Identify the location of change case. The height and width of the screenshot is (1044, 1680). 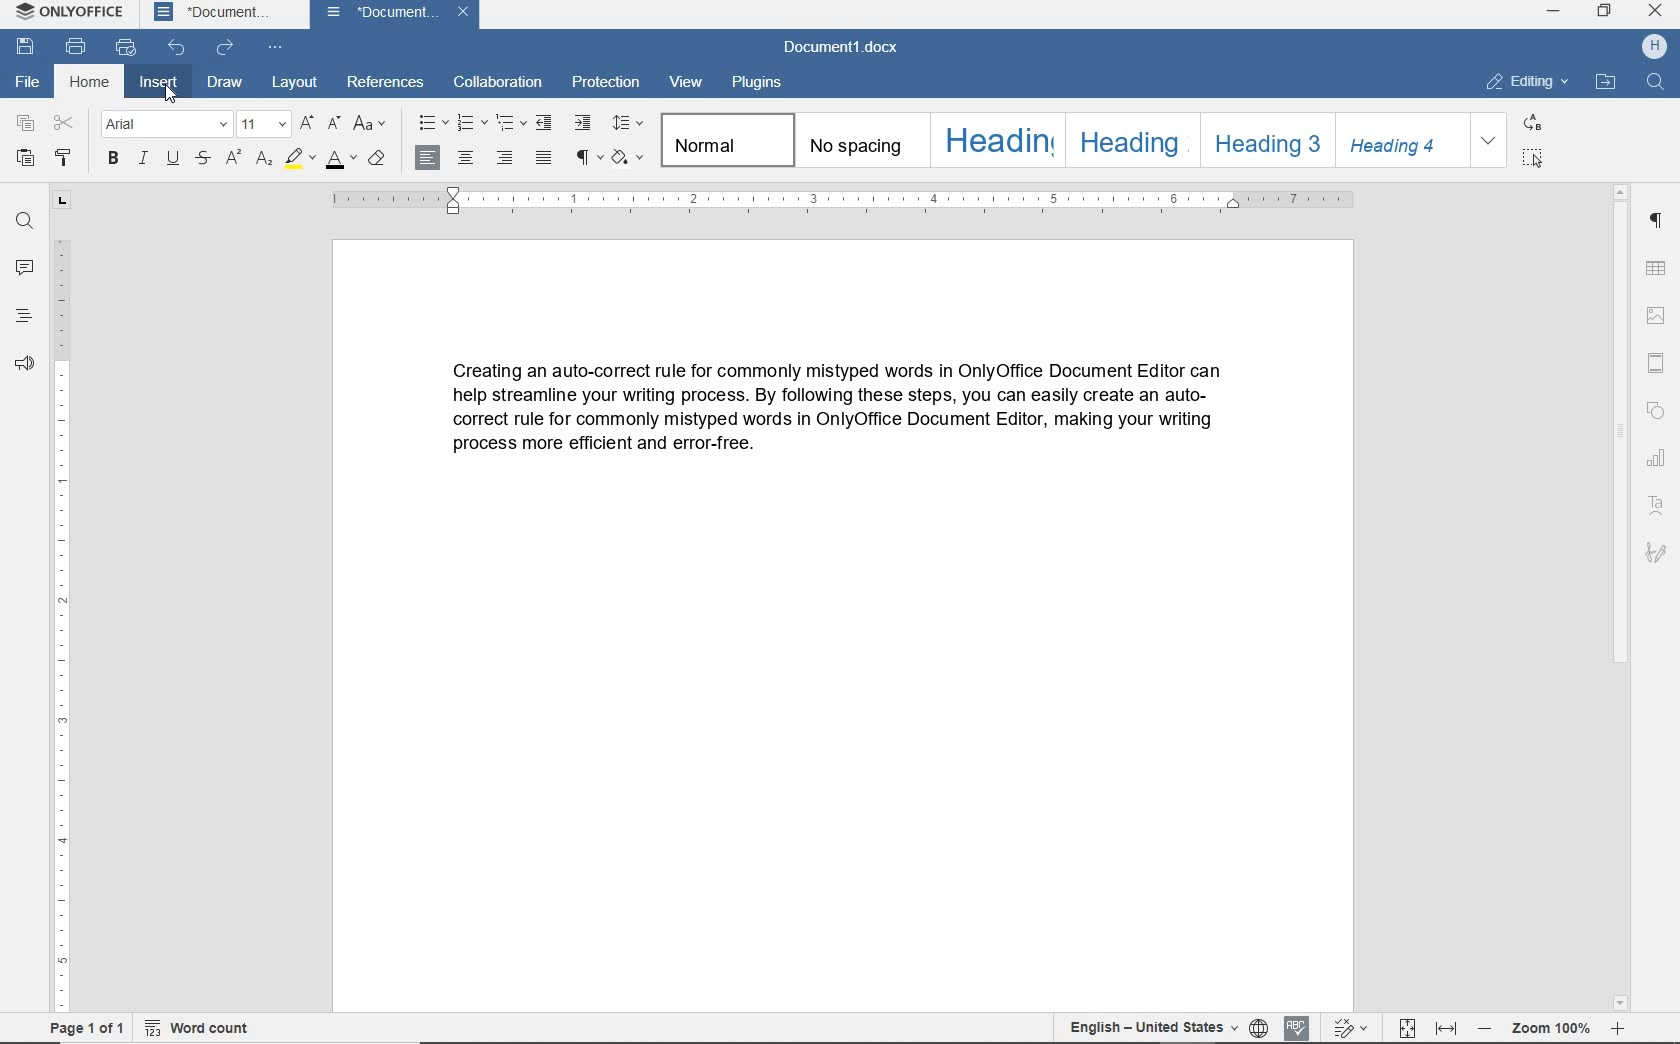
(368, 125).